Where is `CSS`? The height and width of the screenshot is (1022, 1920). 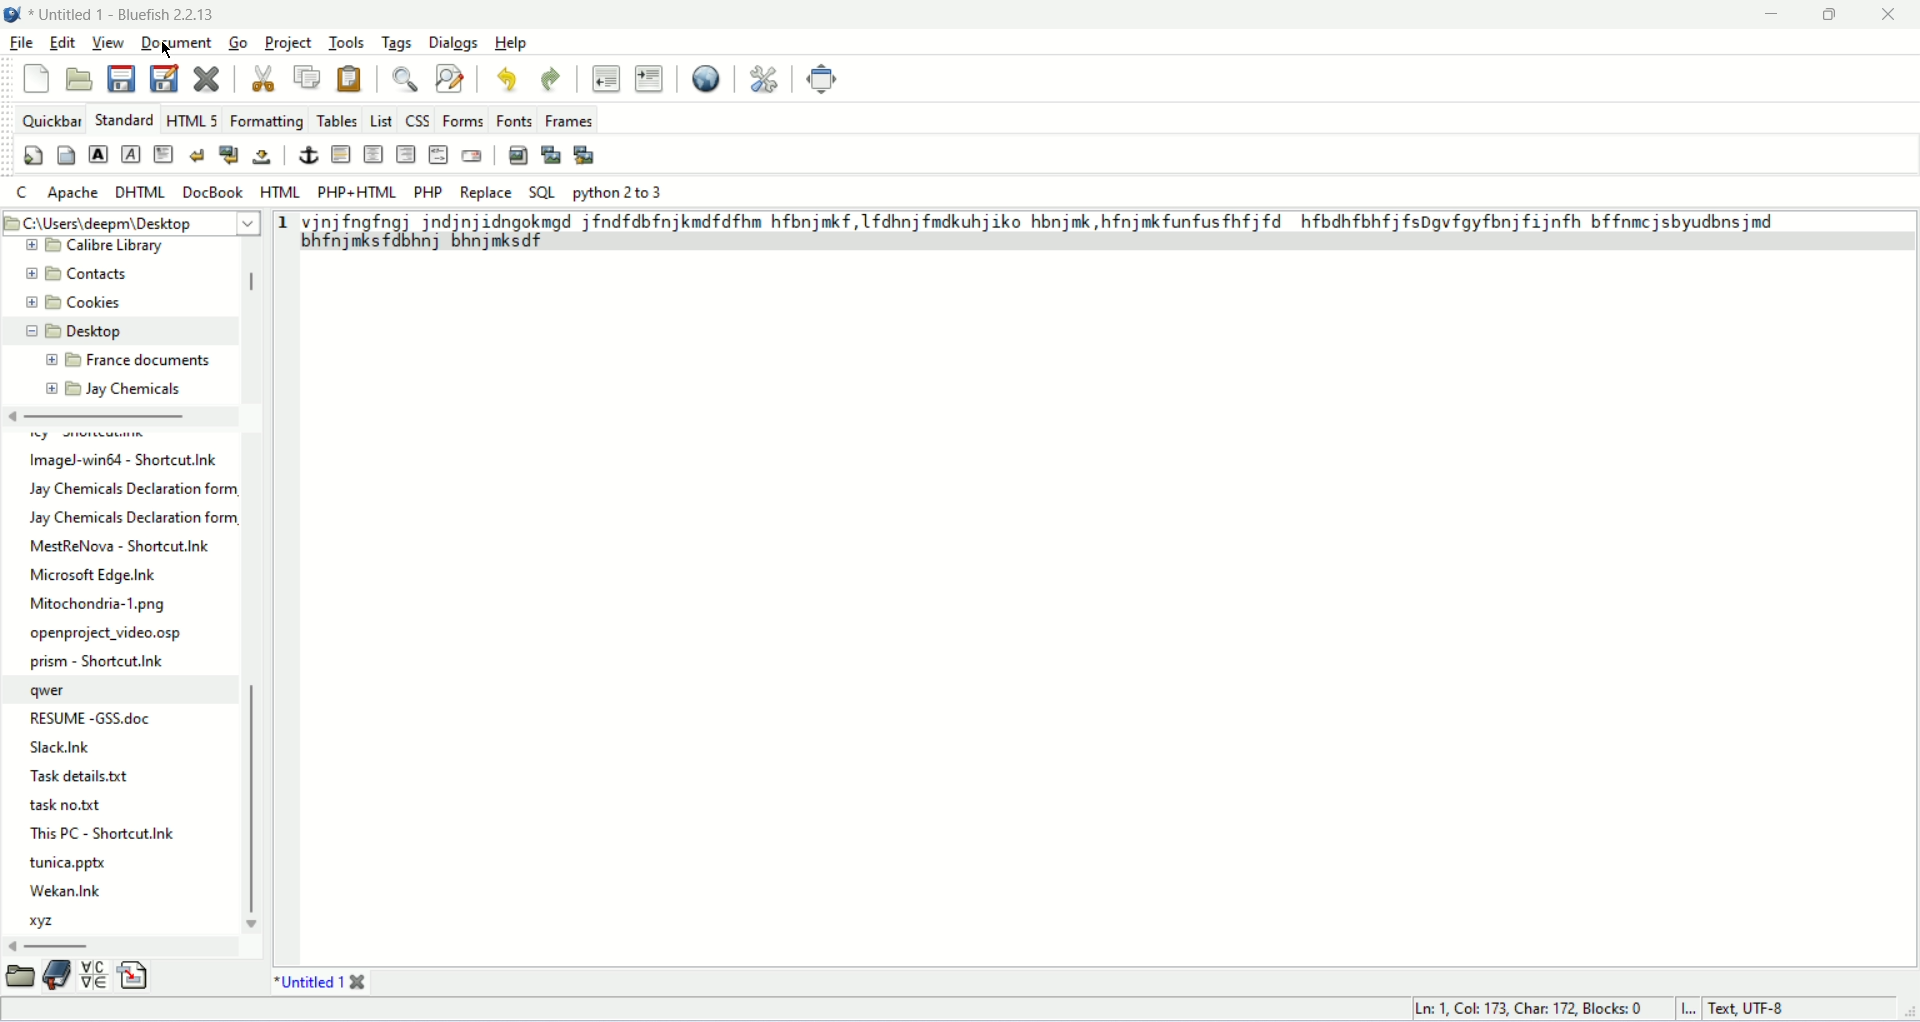
CSS is located at coordinates (420, 120).